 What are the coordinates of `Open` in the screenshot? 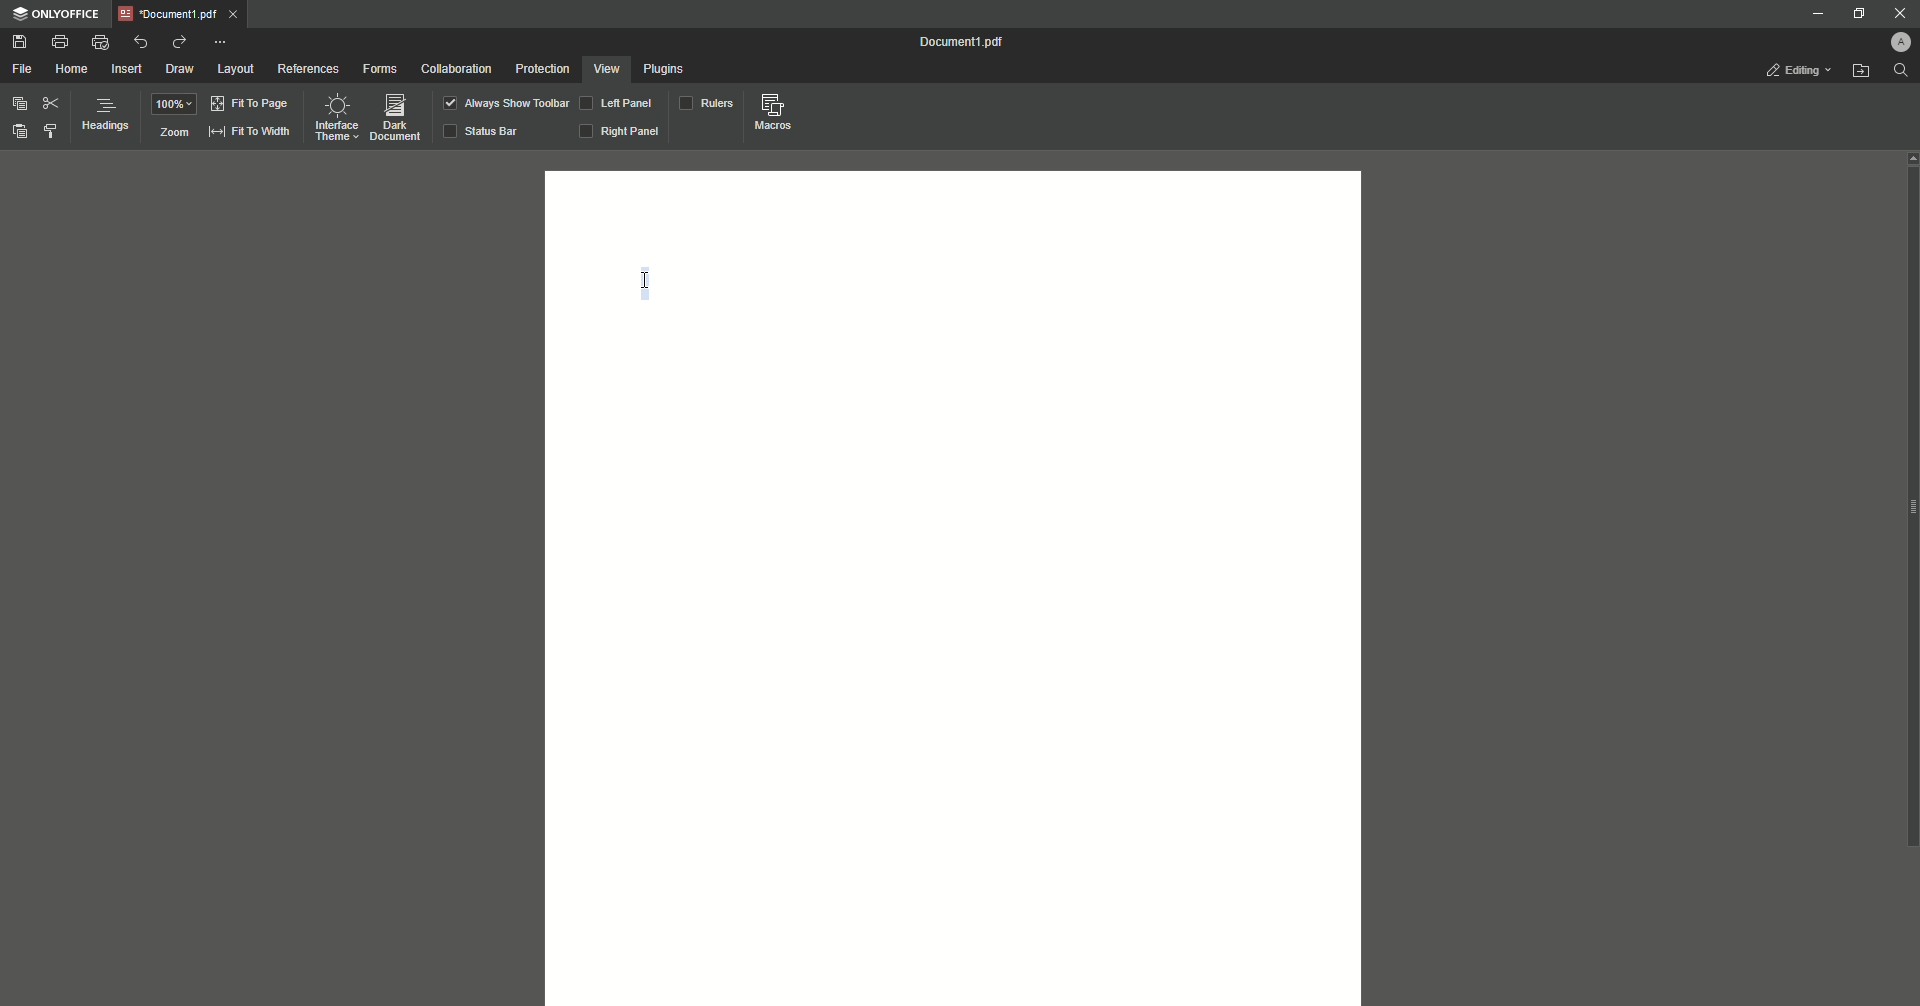 It's located at (1862, 73).